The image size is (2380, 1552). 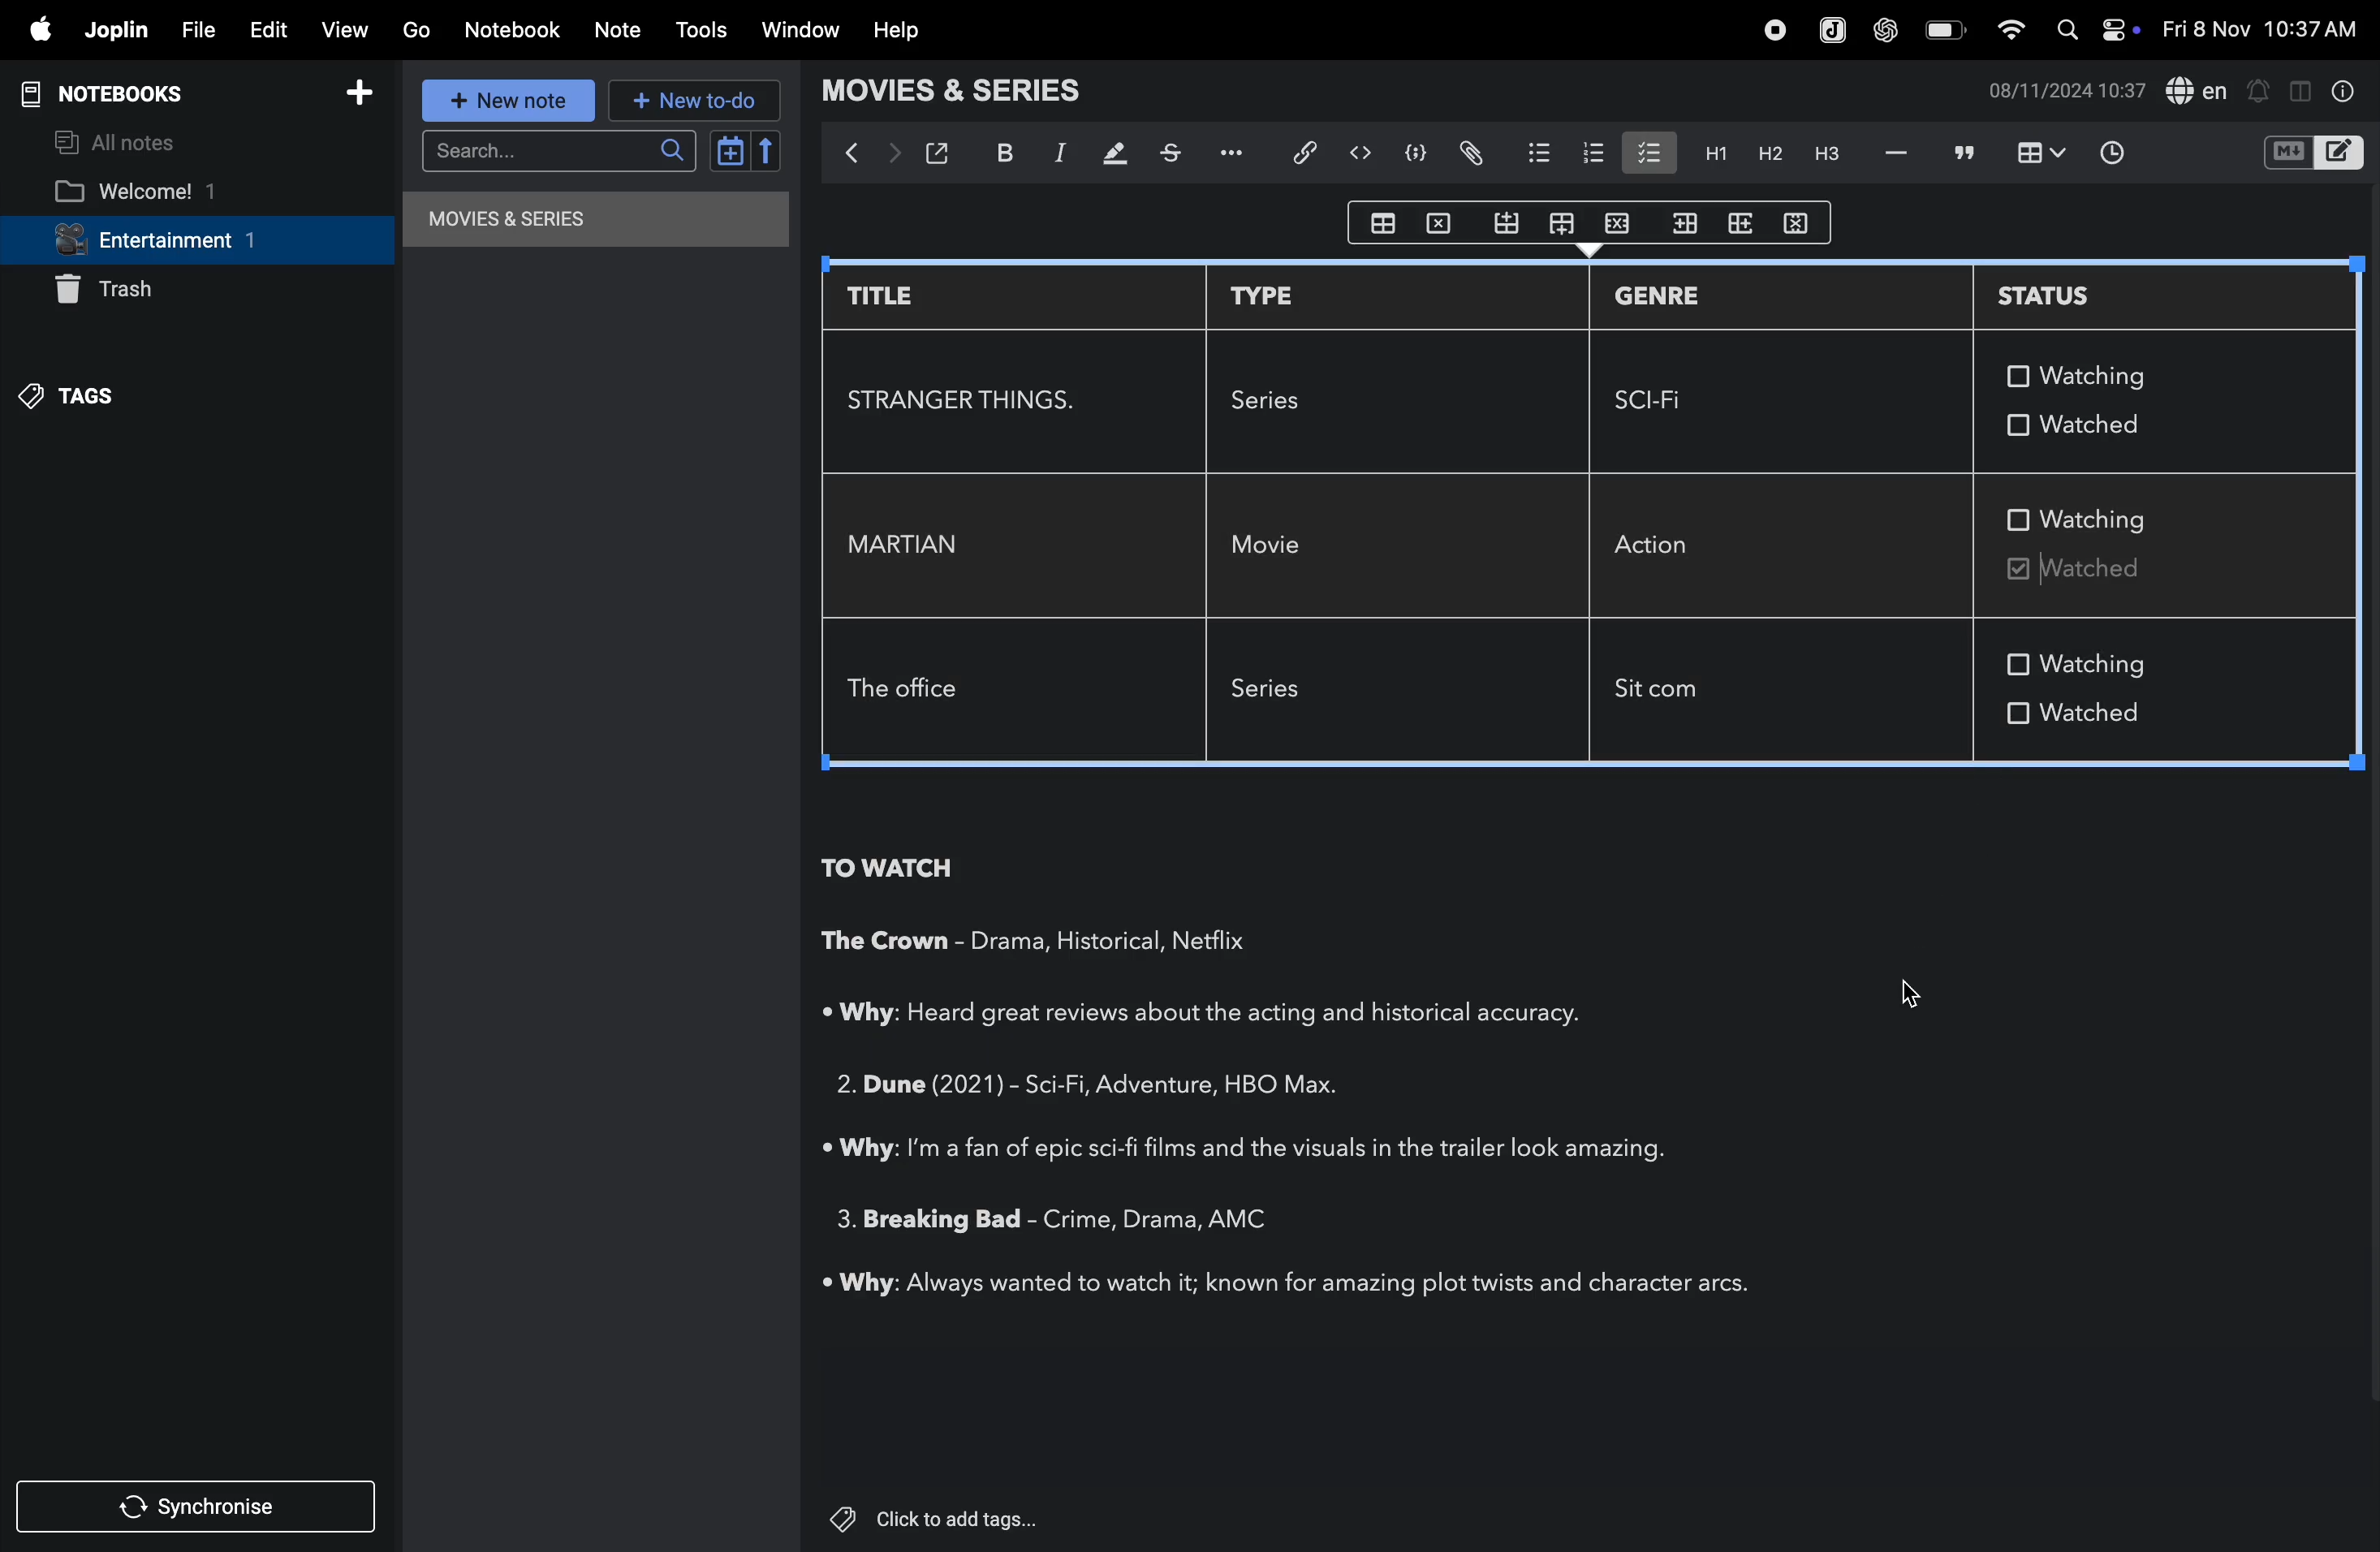 What do you see at coordinates (503, 98) in the screenshot?
I see `new note` at bounding box center [503, 98].